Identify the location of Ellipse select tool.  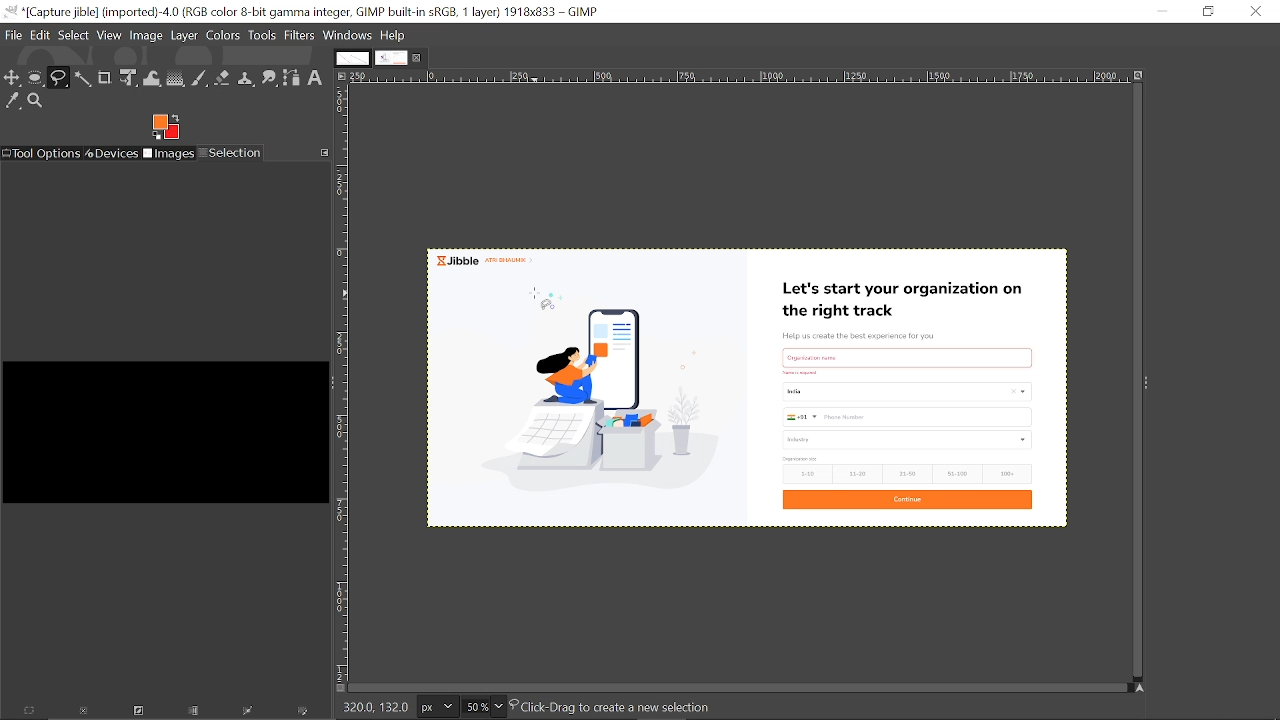
(36, 79).